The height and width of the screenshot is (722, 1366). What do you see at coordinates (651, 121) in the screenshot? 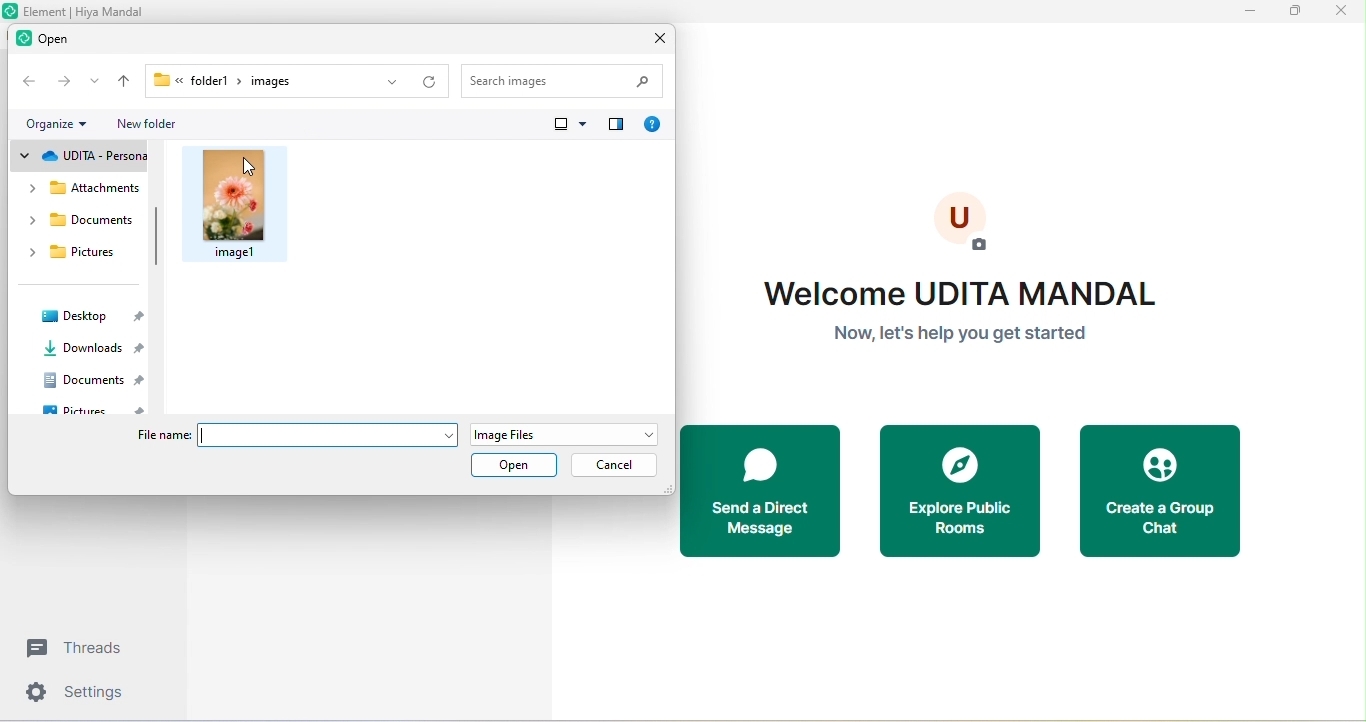
I see `help` at bounding box center [651, 121].